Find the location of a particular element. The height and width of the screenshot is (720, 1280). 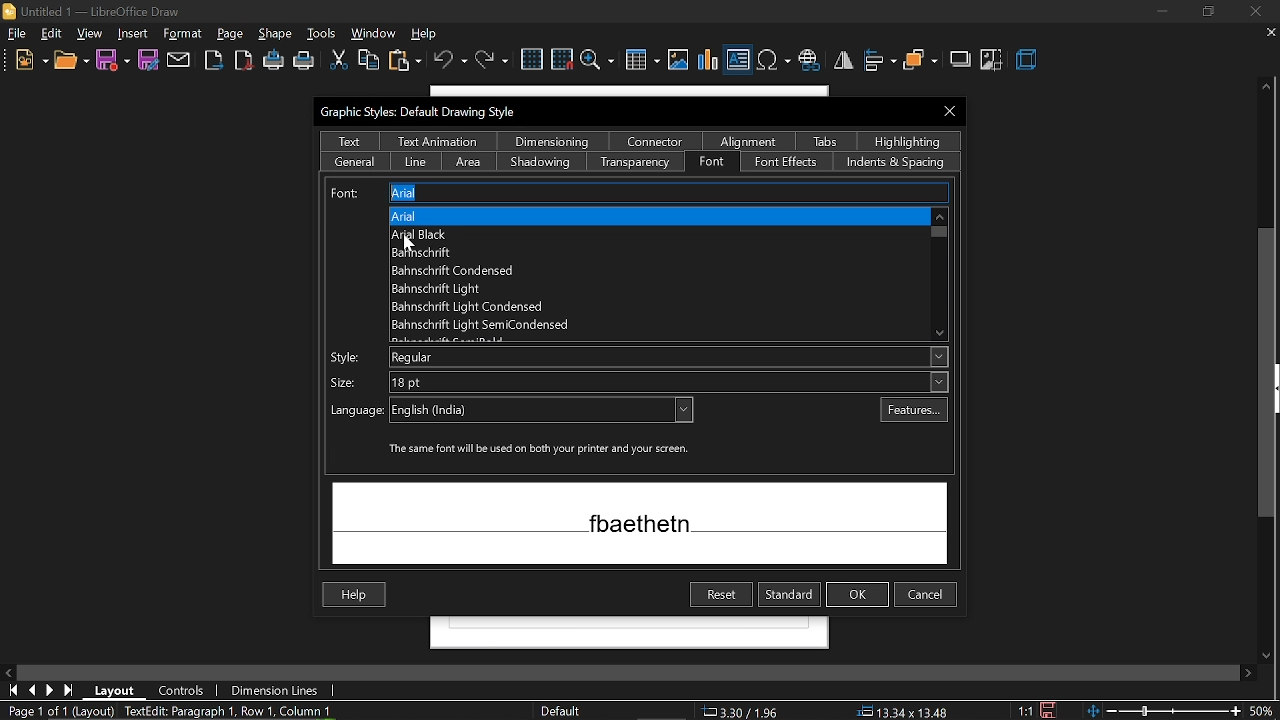

Style is located at coordinates (350, 355).